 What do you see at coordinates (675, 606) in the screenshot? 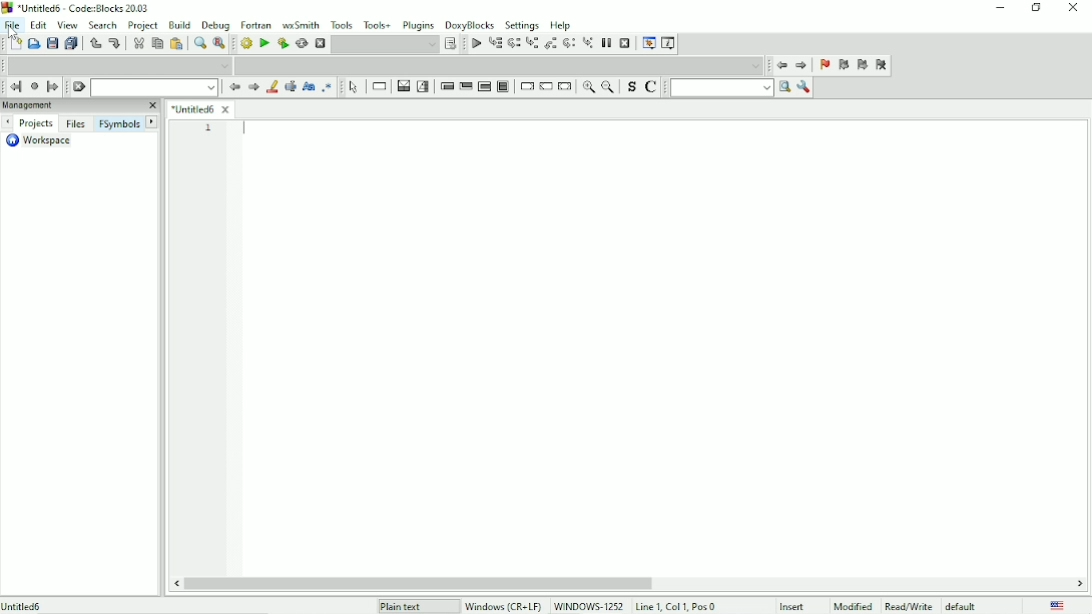
I see `Line 1, Col 1, Pos 0` at bounding box center [675, 606].